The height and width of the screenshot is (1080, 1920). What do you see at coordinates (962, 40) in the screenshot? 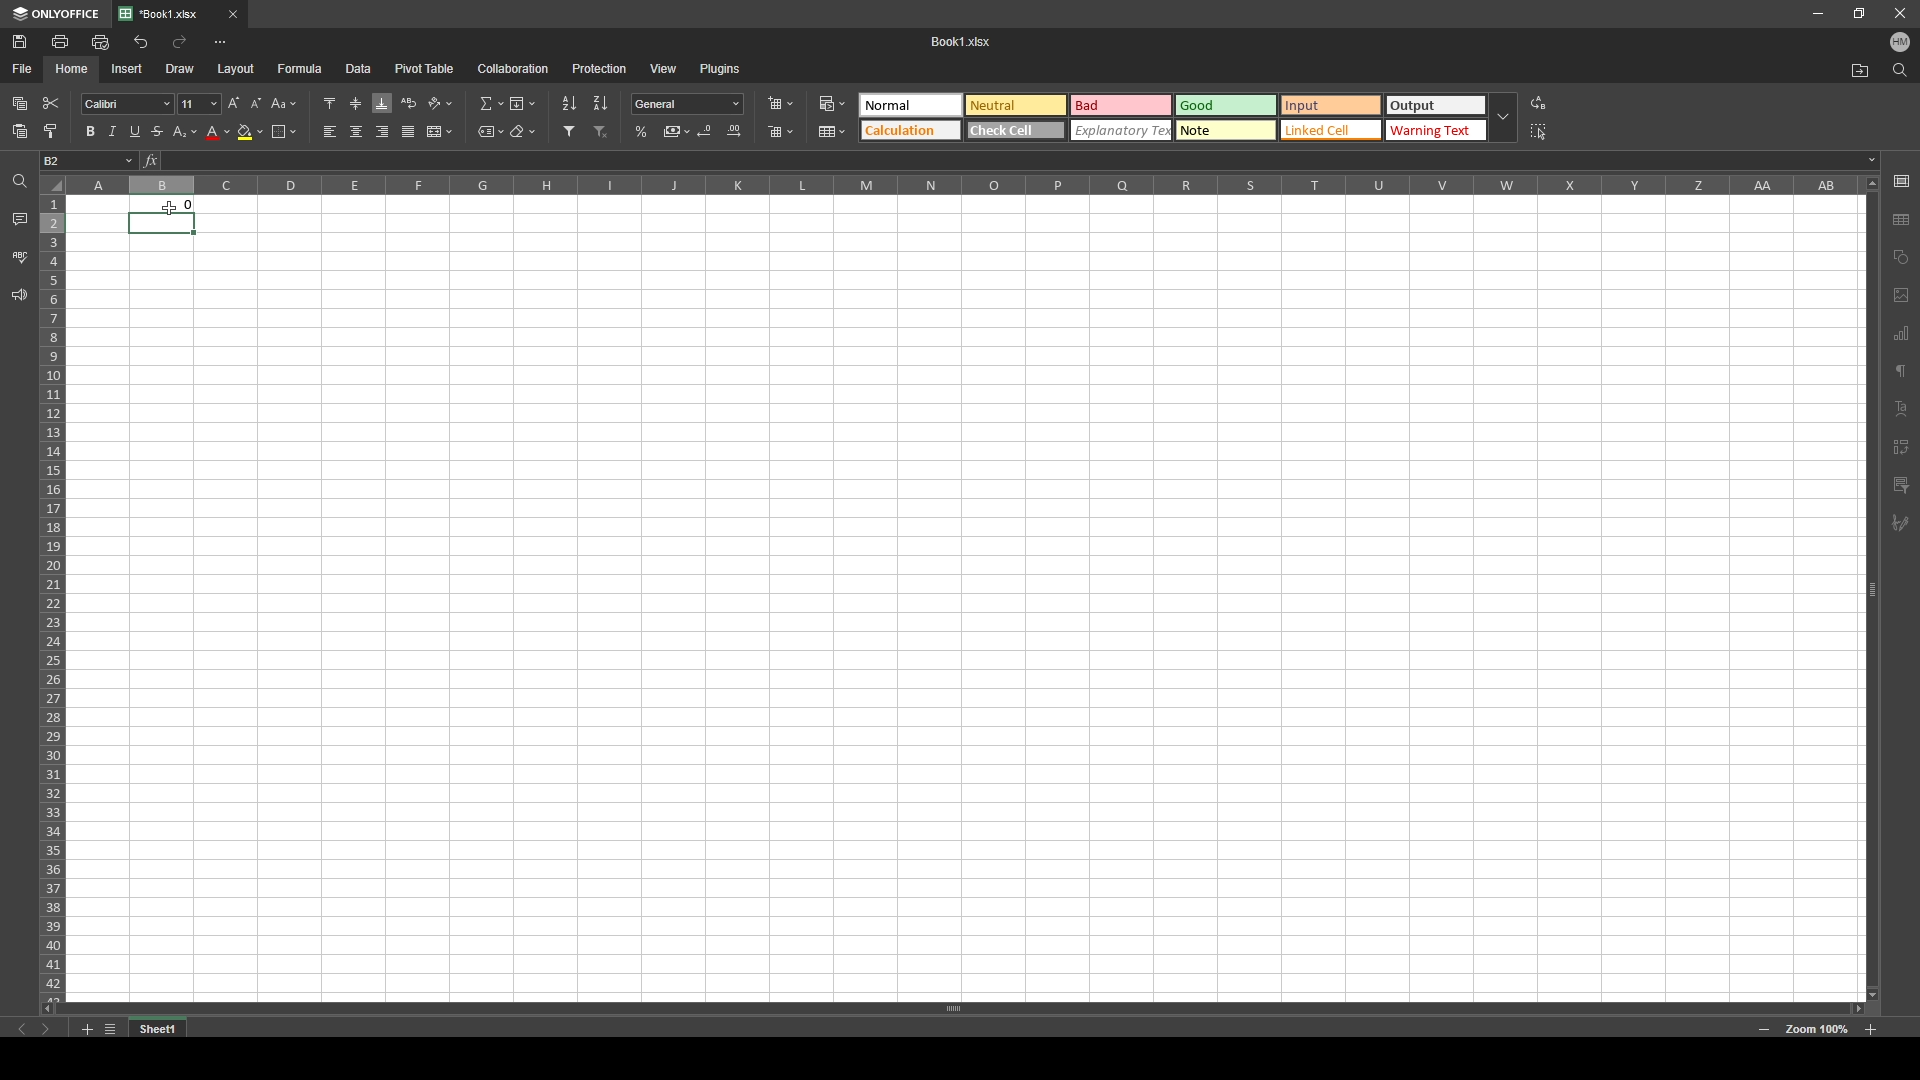
I see `file name` at bounding box center [962, 40].